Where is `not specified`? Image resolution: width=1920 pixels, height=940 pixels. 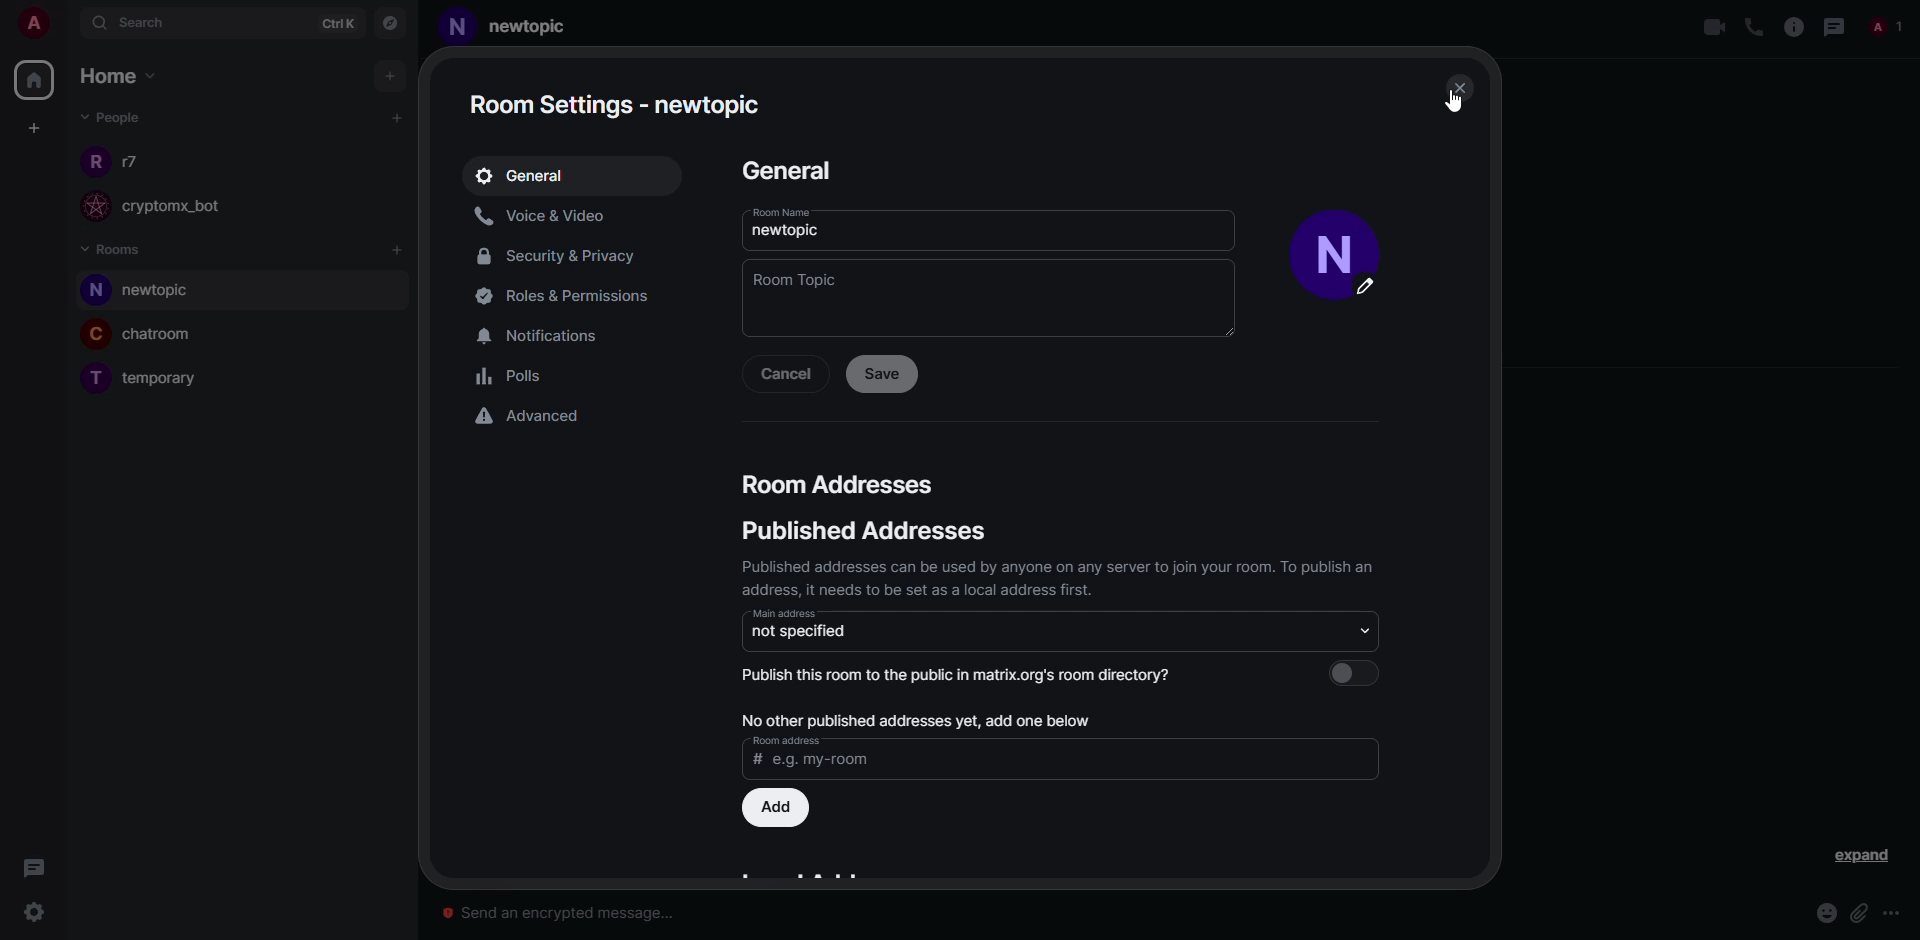 not specified is located at coordinates (801, 631).